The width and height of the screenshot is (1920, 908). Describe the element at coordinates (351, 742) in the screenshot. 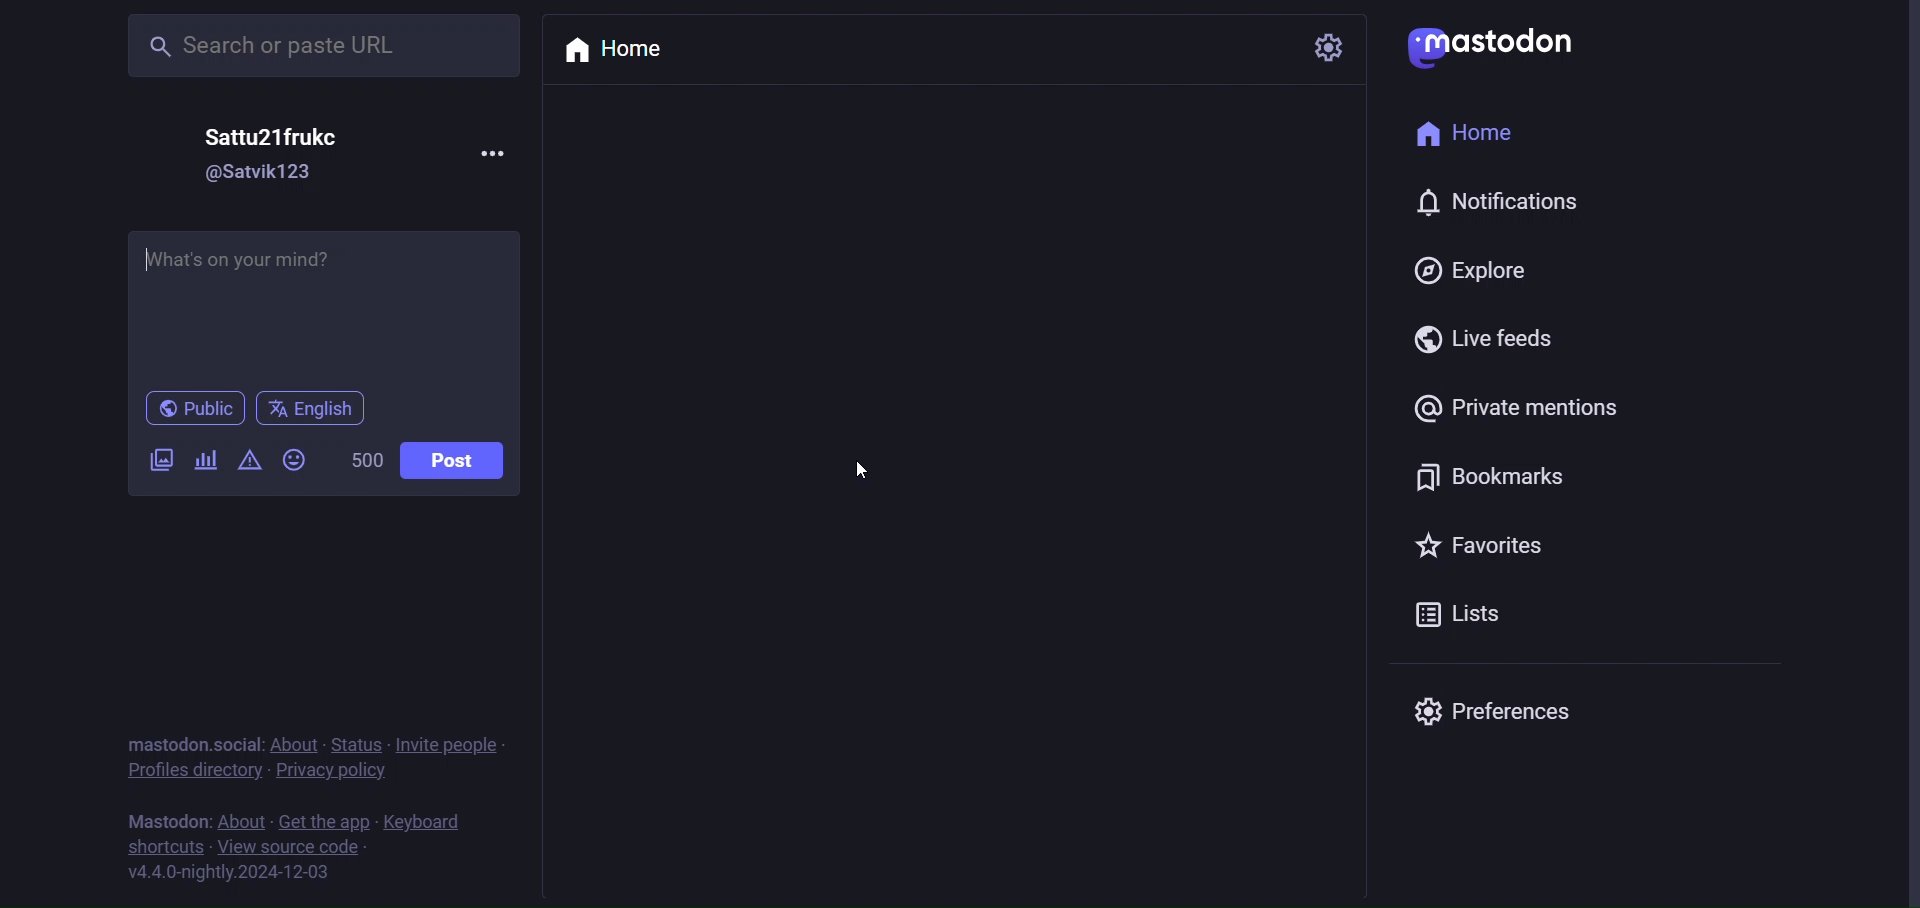

I see `status` at that location.